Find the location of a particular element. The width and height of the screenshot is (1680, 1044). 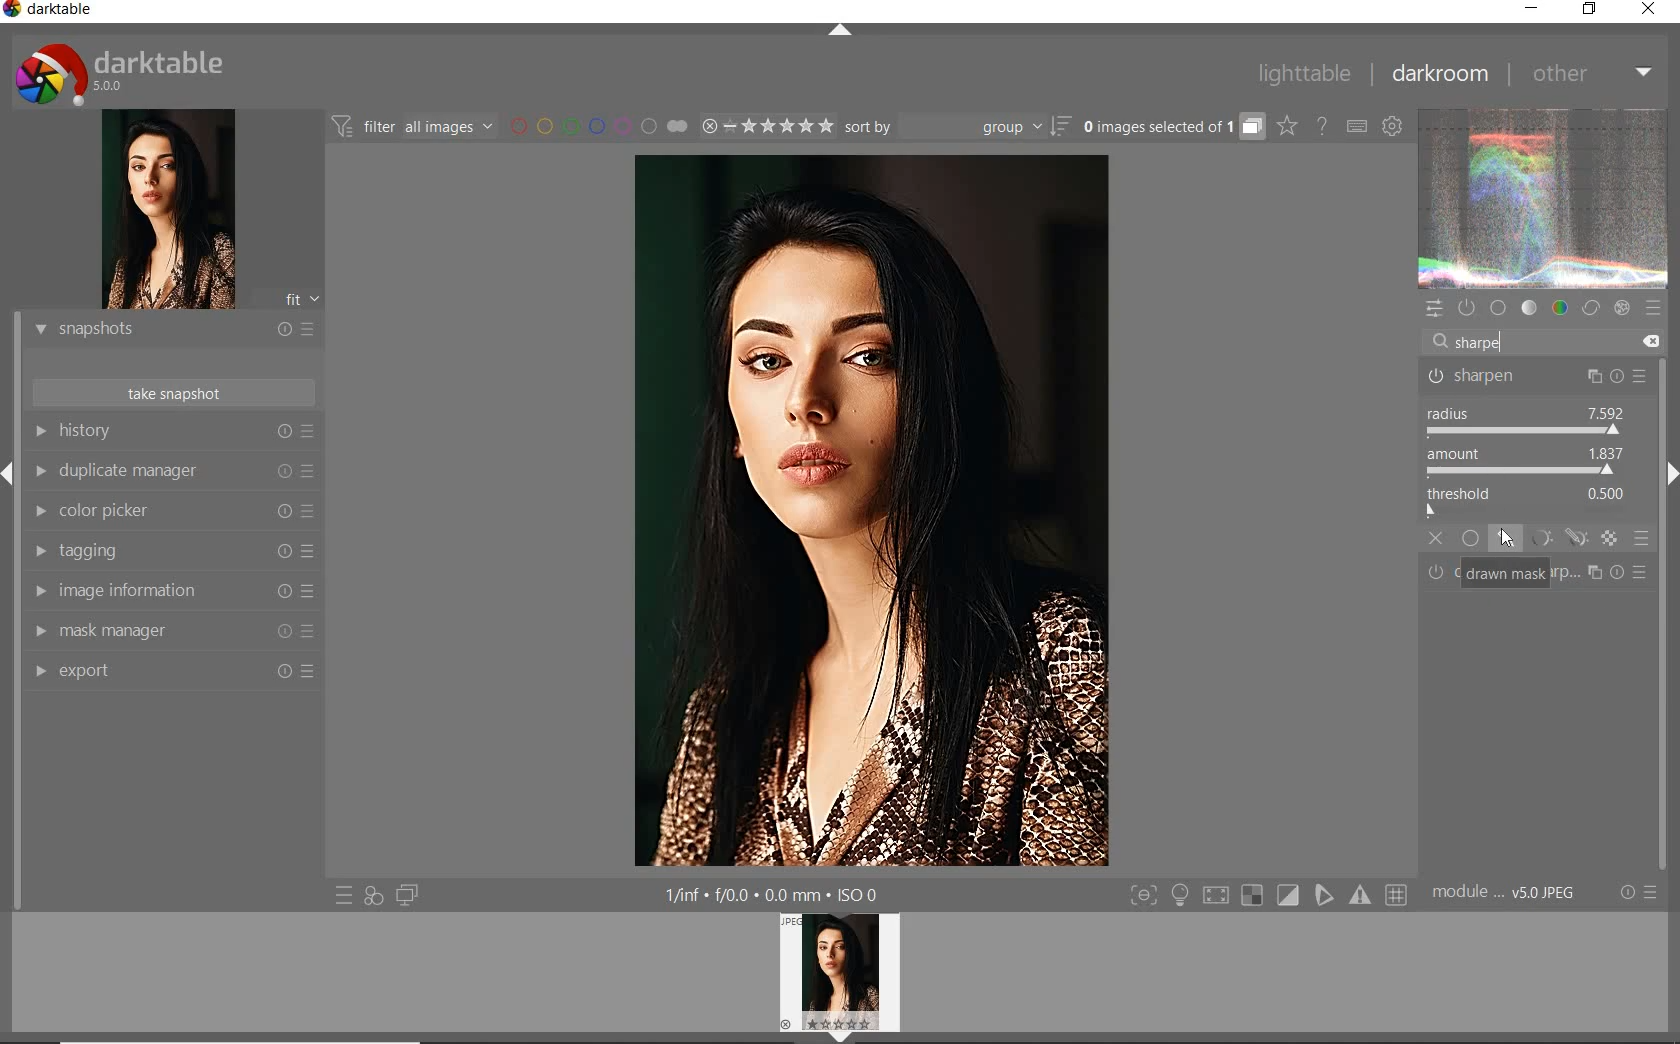

image preview is located at coordinates (161, 209).